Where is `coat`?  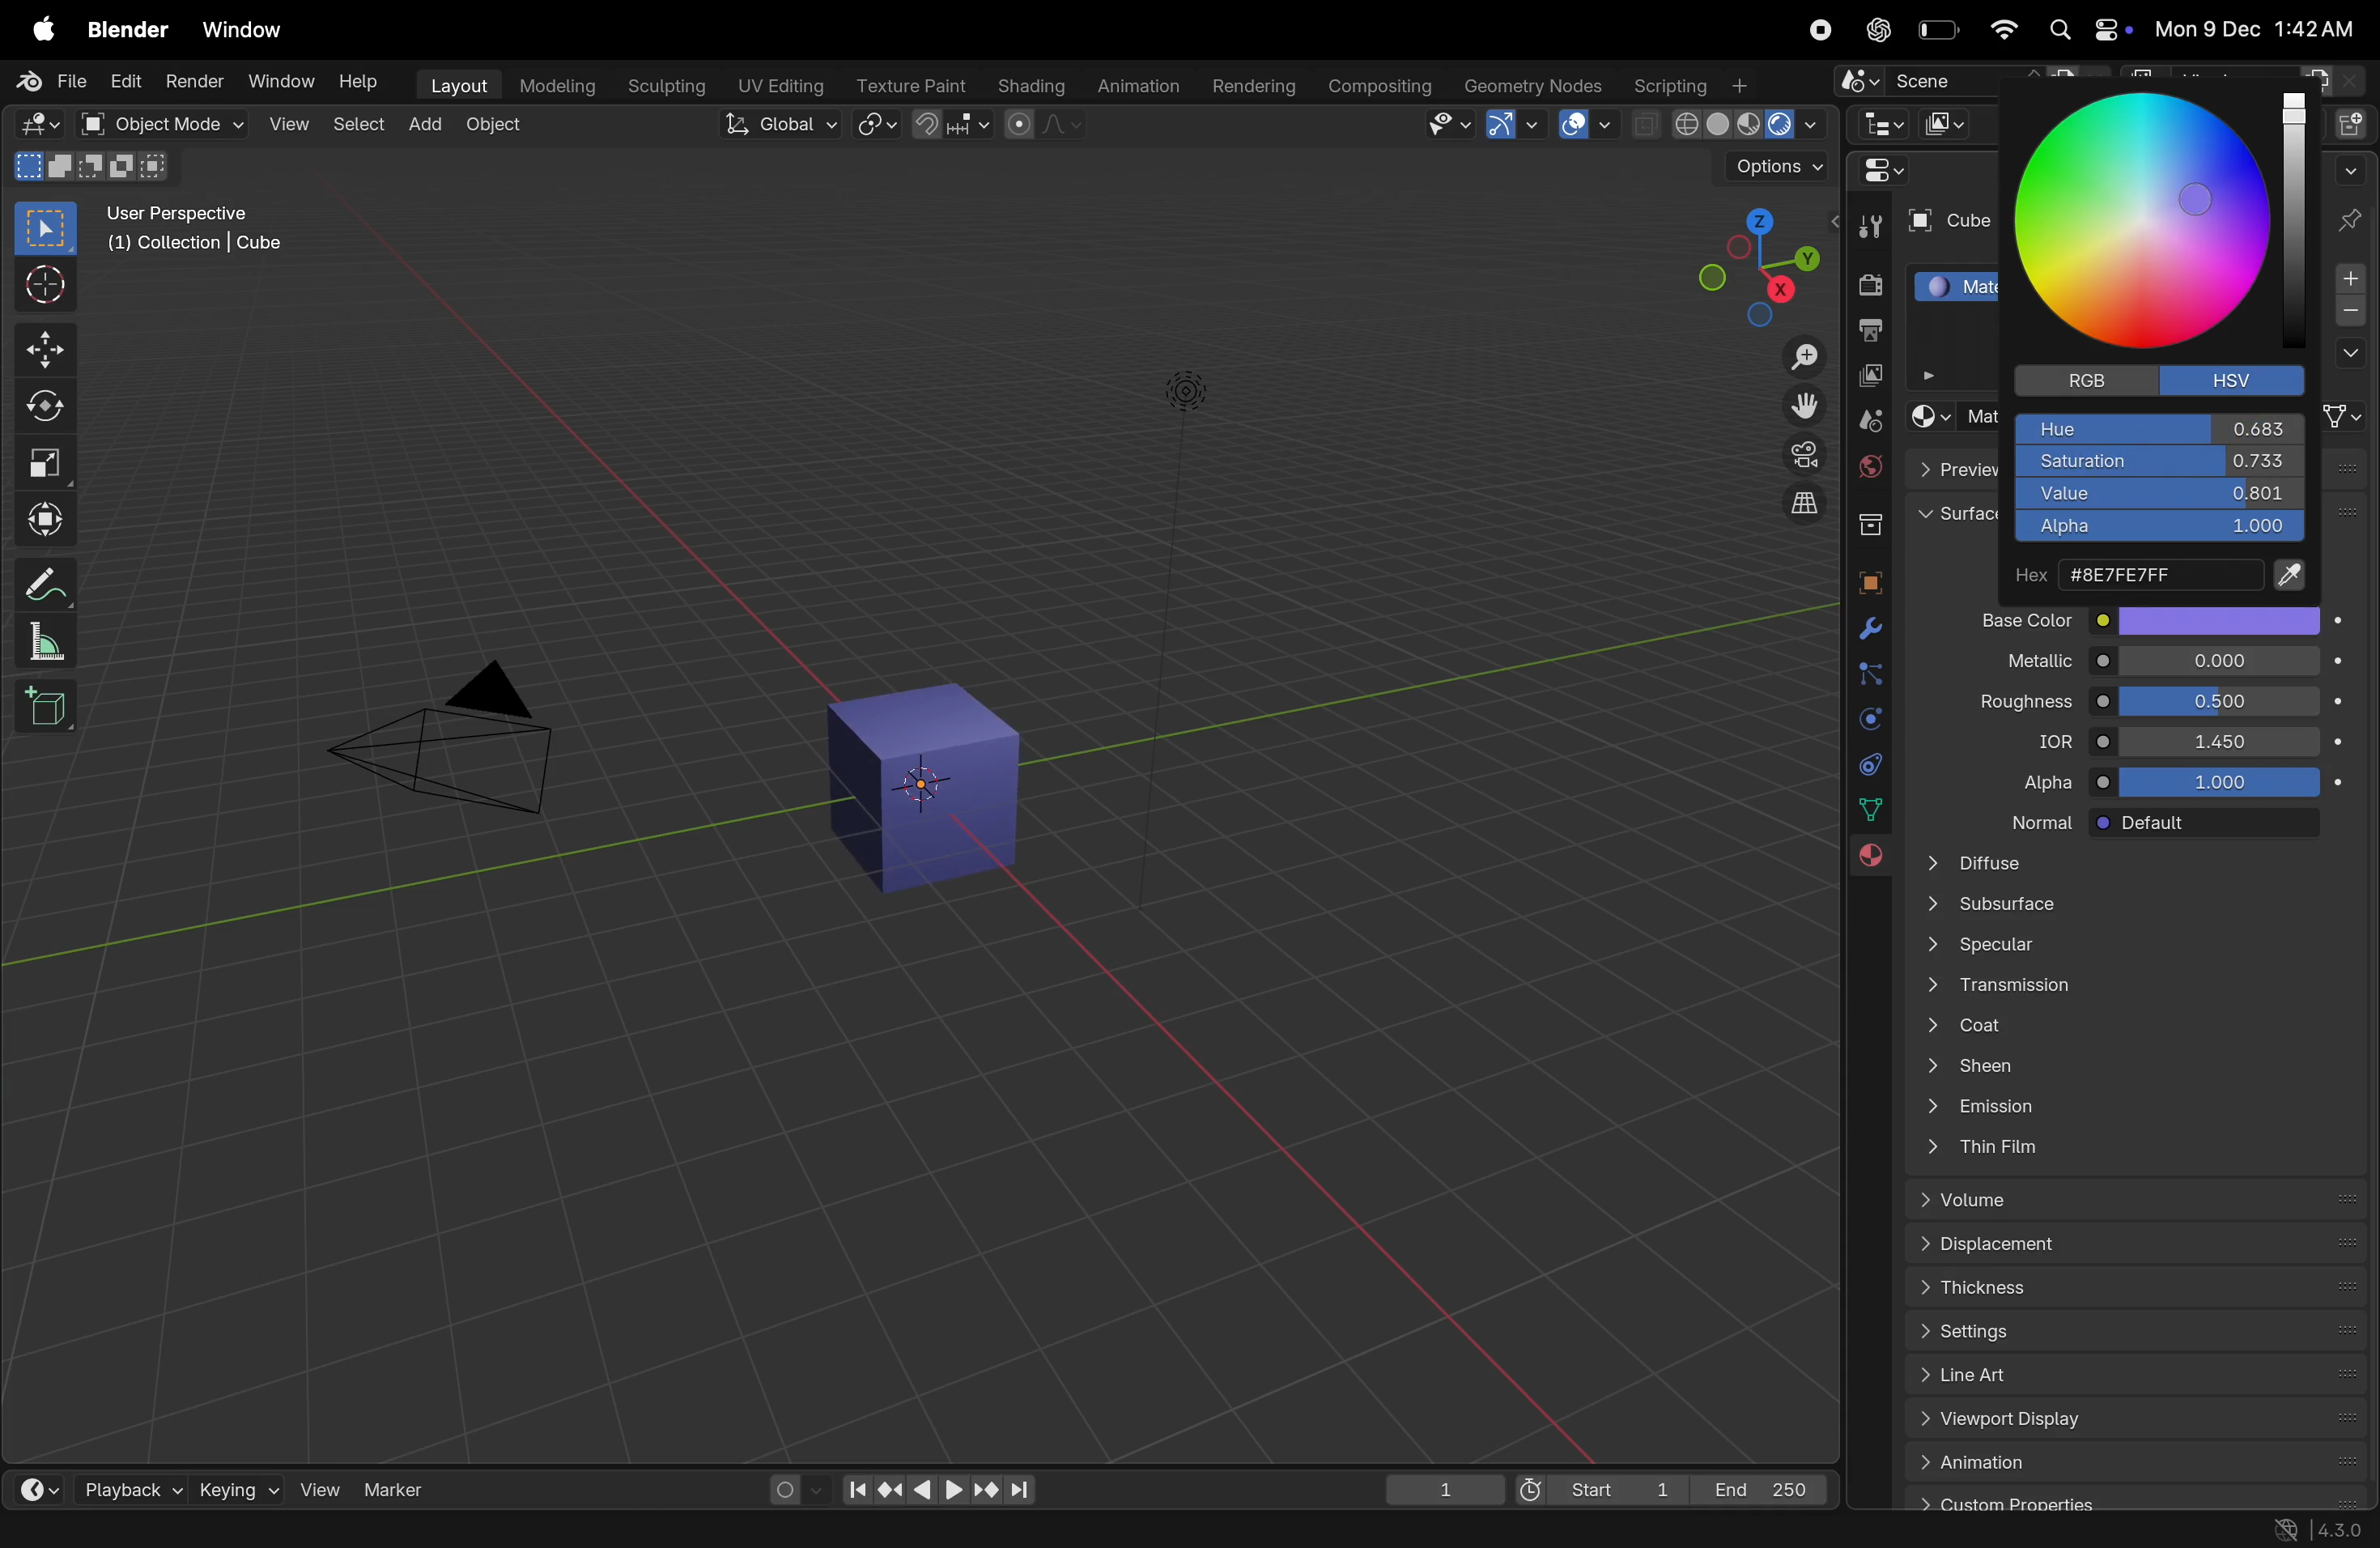 coat is located at coordinates (2122, 1029).